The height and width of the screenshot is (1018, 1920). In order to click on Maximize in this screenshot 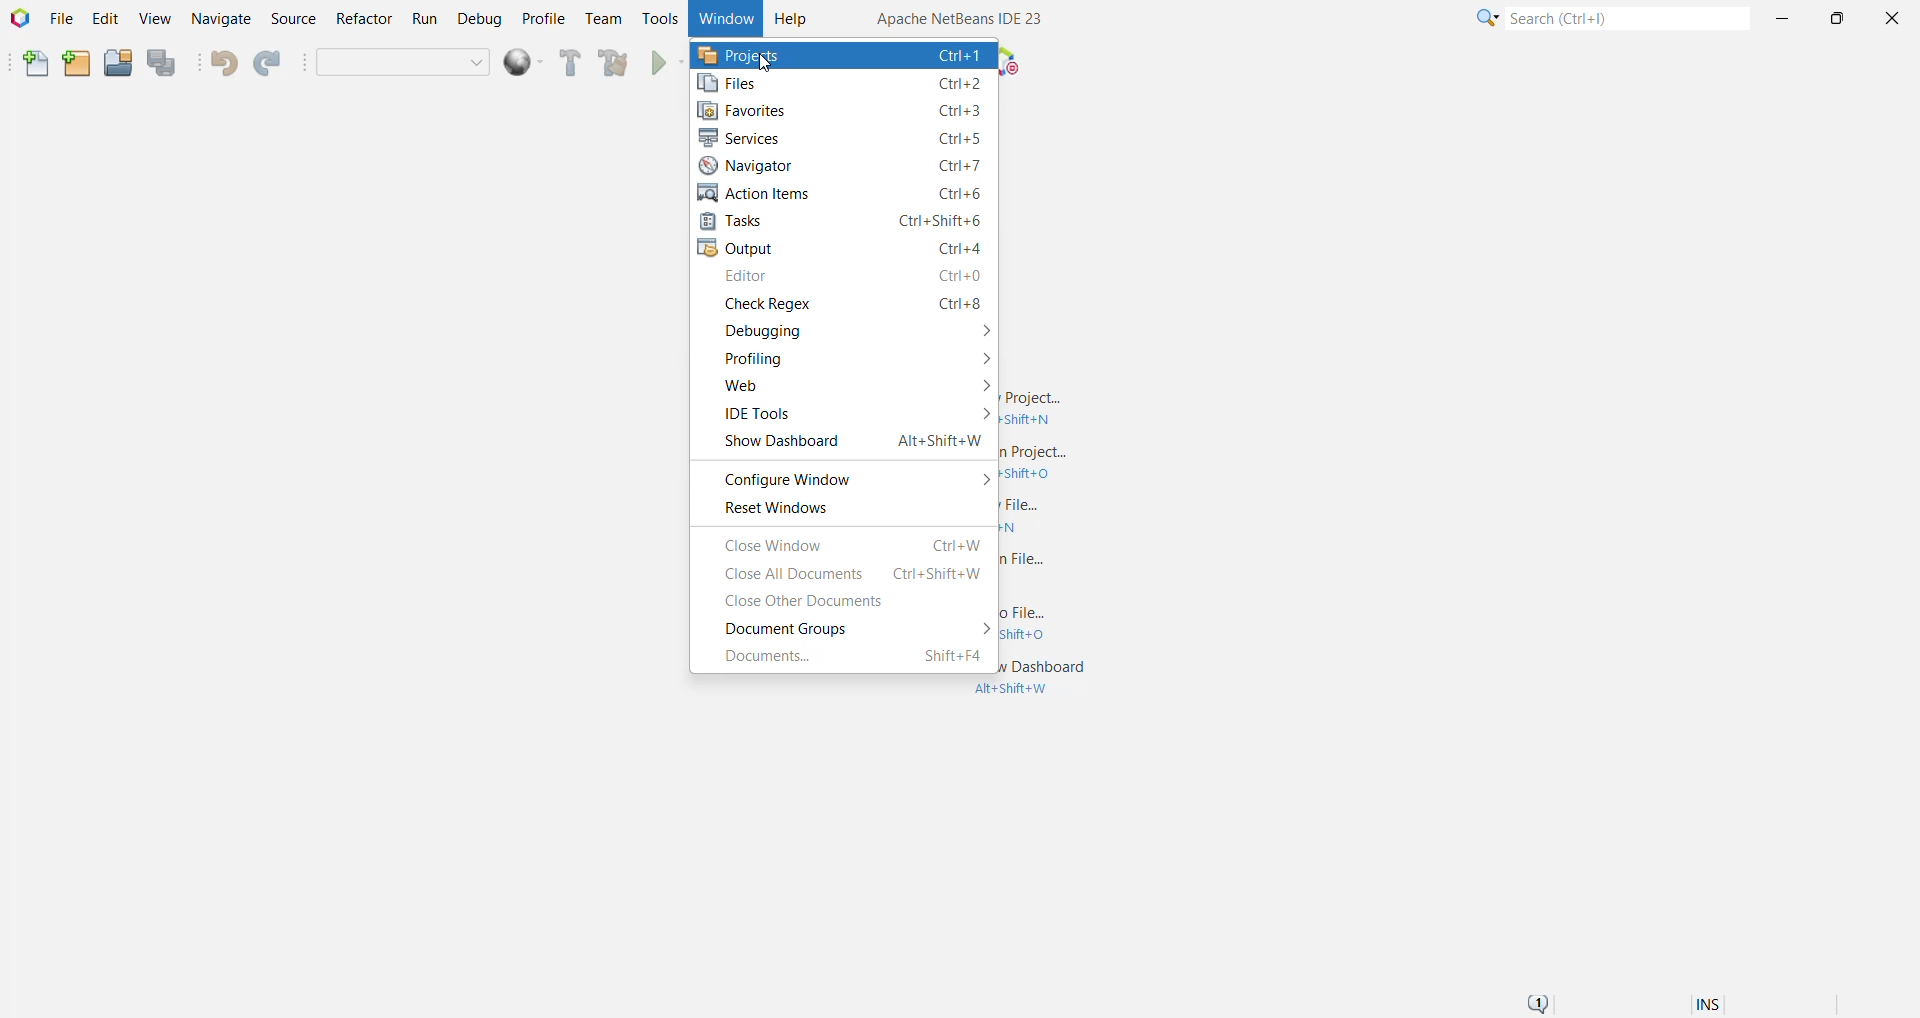, I will do `click(1836, 19)`.